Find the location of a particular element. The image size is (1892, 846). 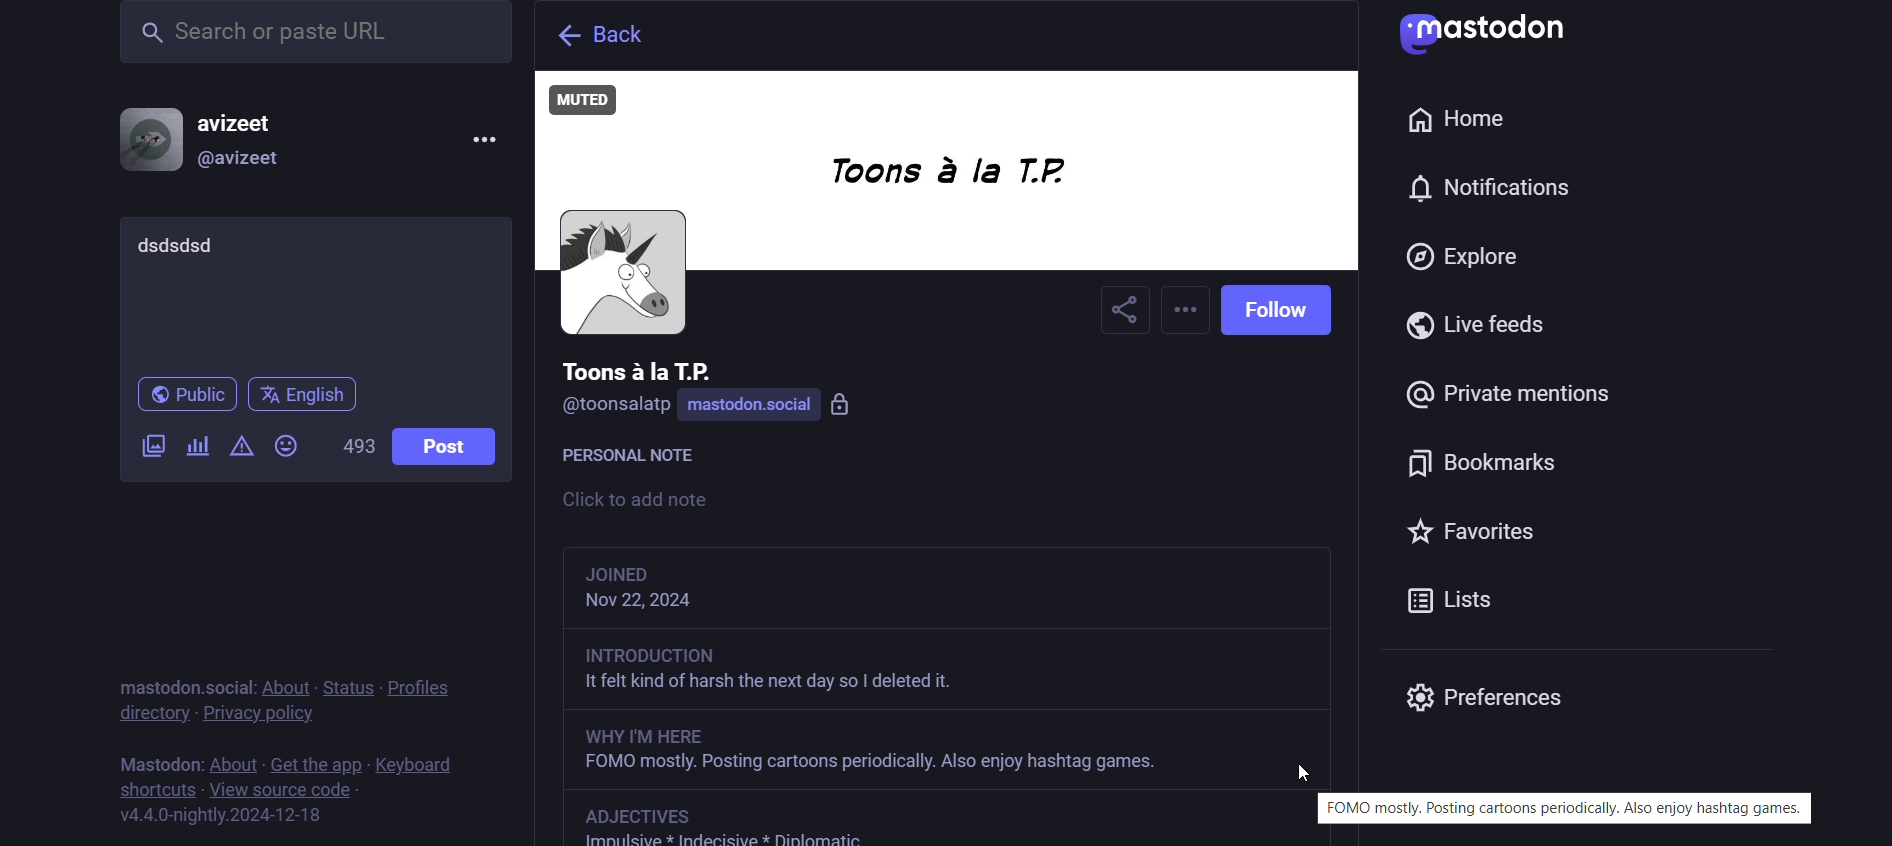

privacy policy is located at coordinates (275, 714).